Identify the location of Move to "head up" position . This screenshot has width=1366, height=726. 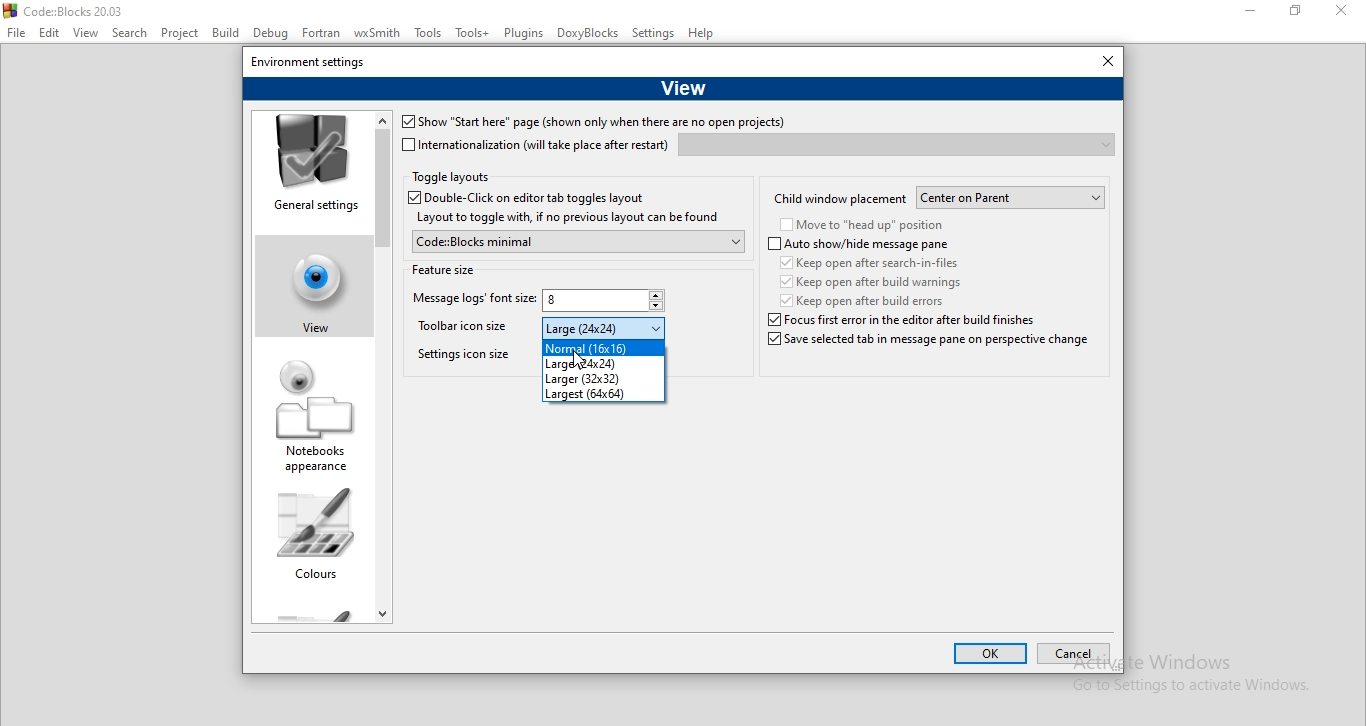
(862, 226).